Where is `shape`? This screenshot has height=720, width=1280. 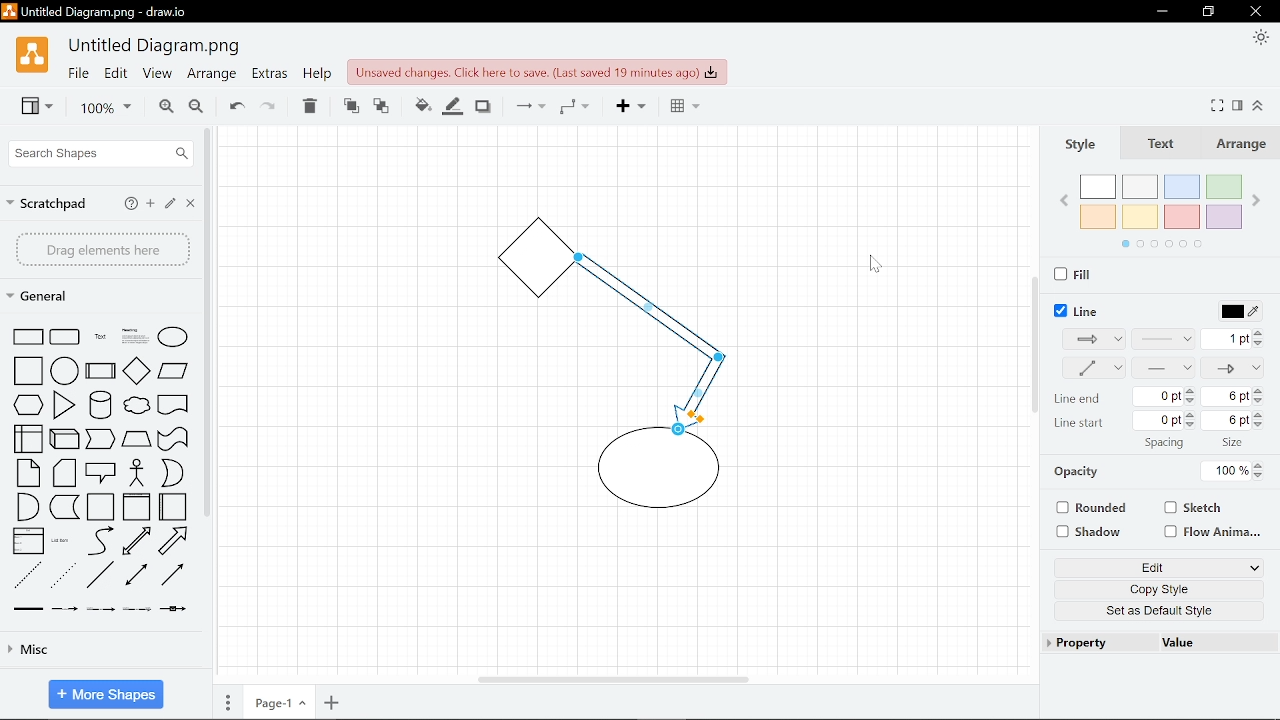 shape is located at coordinates (137, 370).